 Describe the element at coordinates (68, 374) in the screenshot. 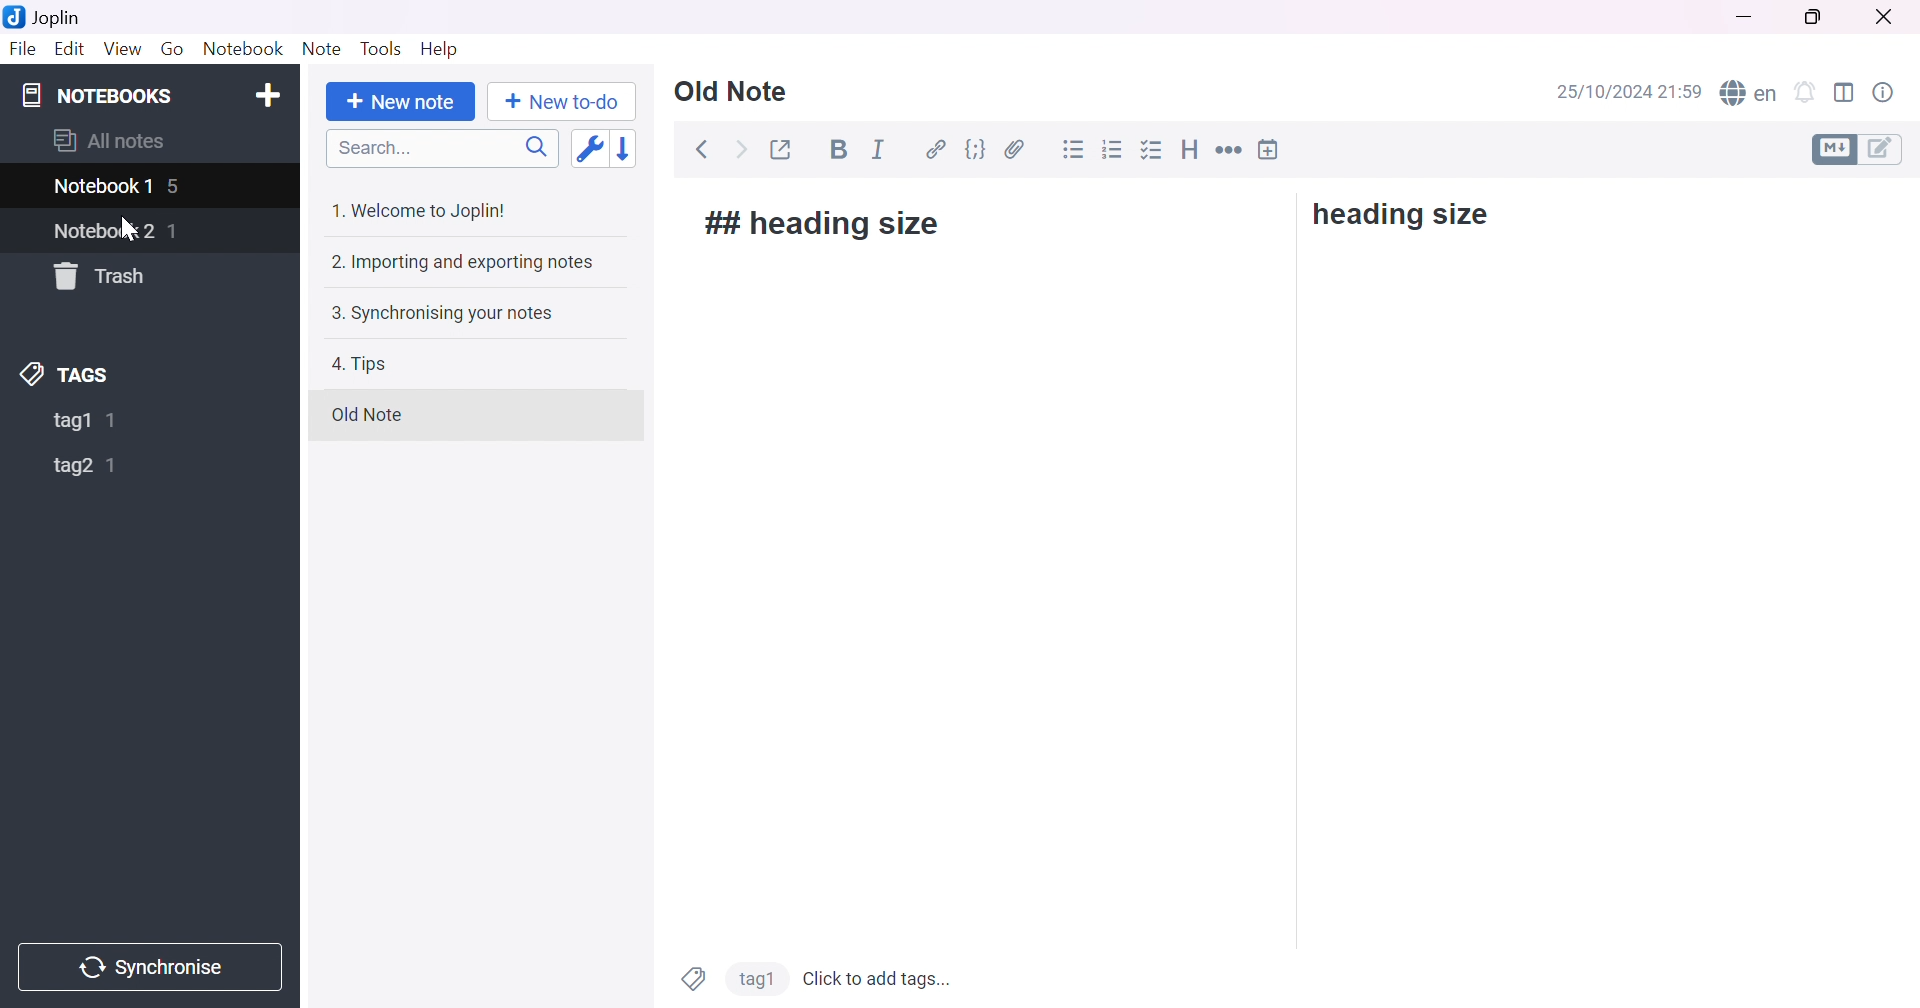

I see `TAGS` at that location.